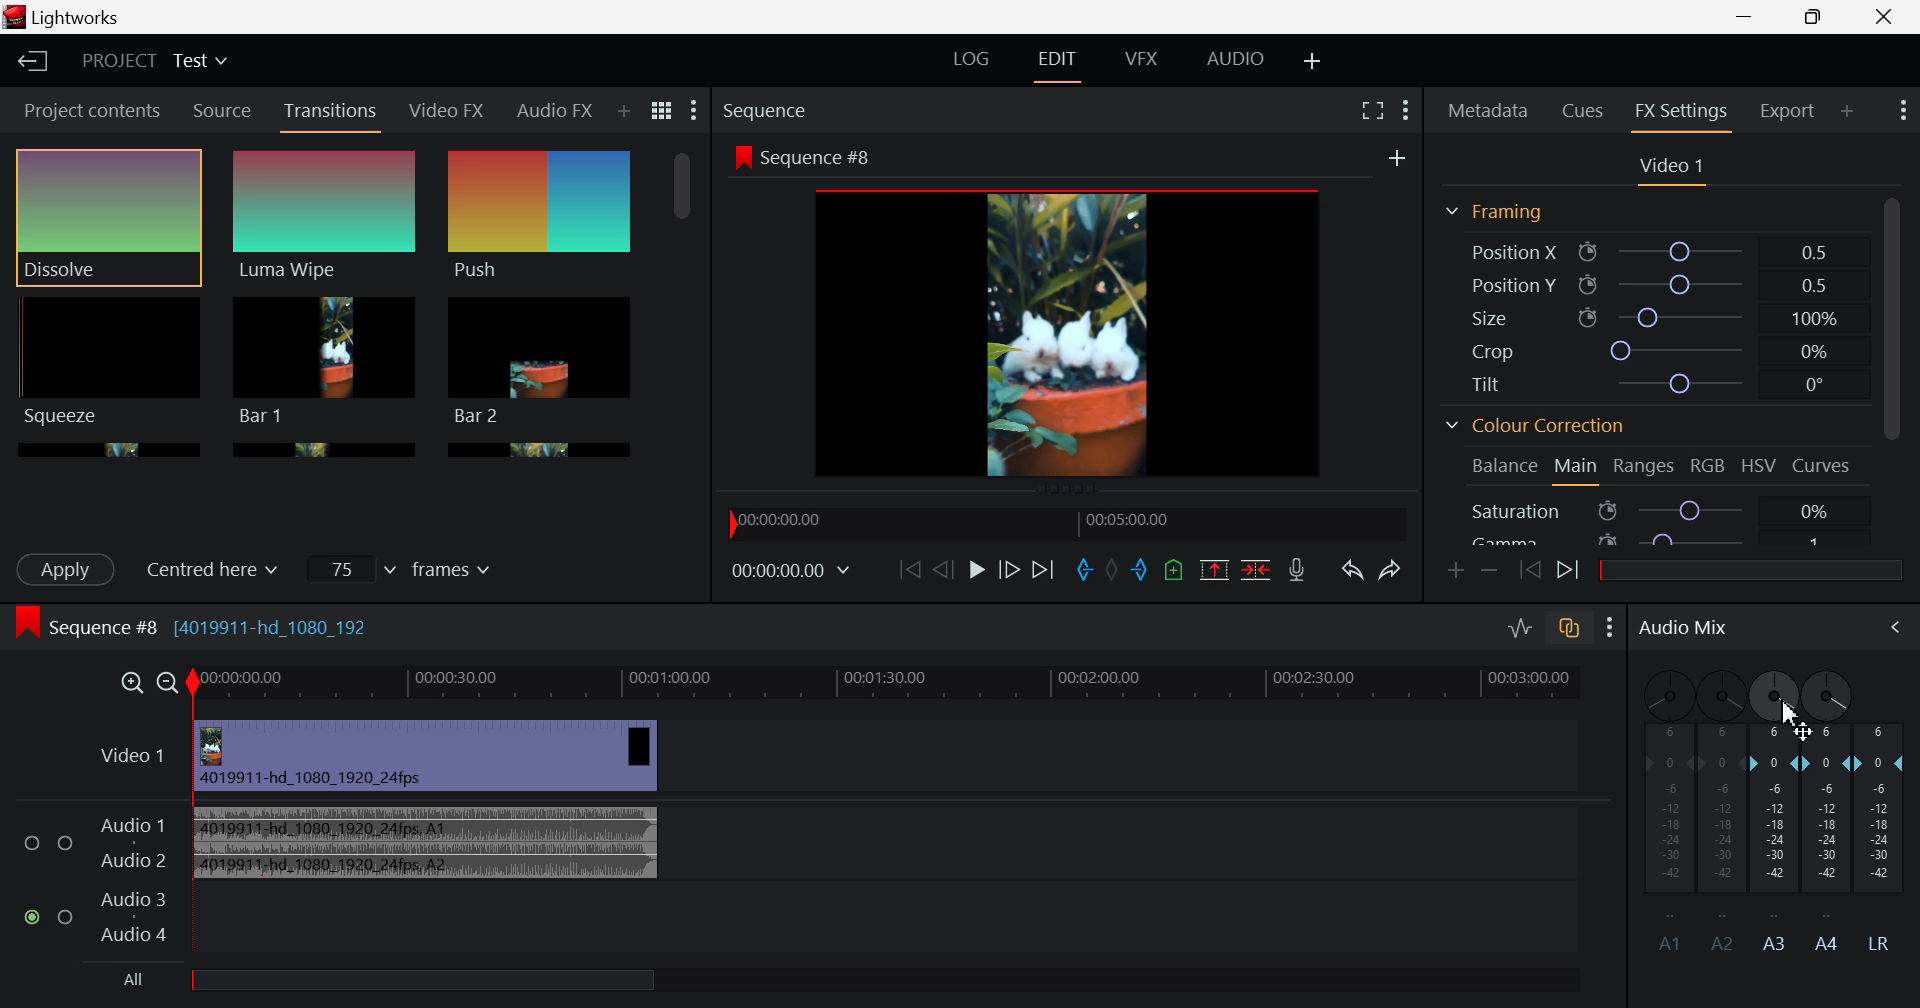  What do you see at coordinates (1819, 17) in the screenshot?
I see `Minimize` at bounding box center [1819, 17].